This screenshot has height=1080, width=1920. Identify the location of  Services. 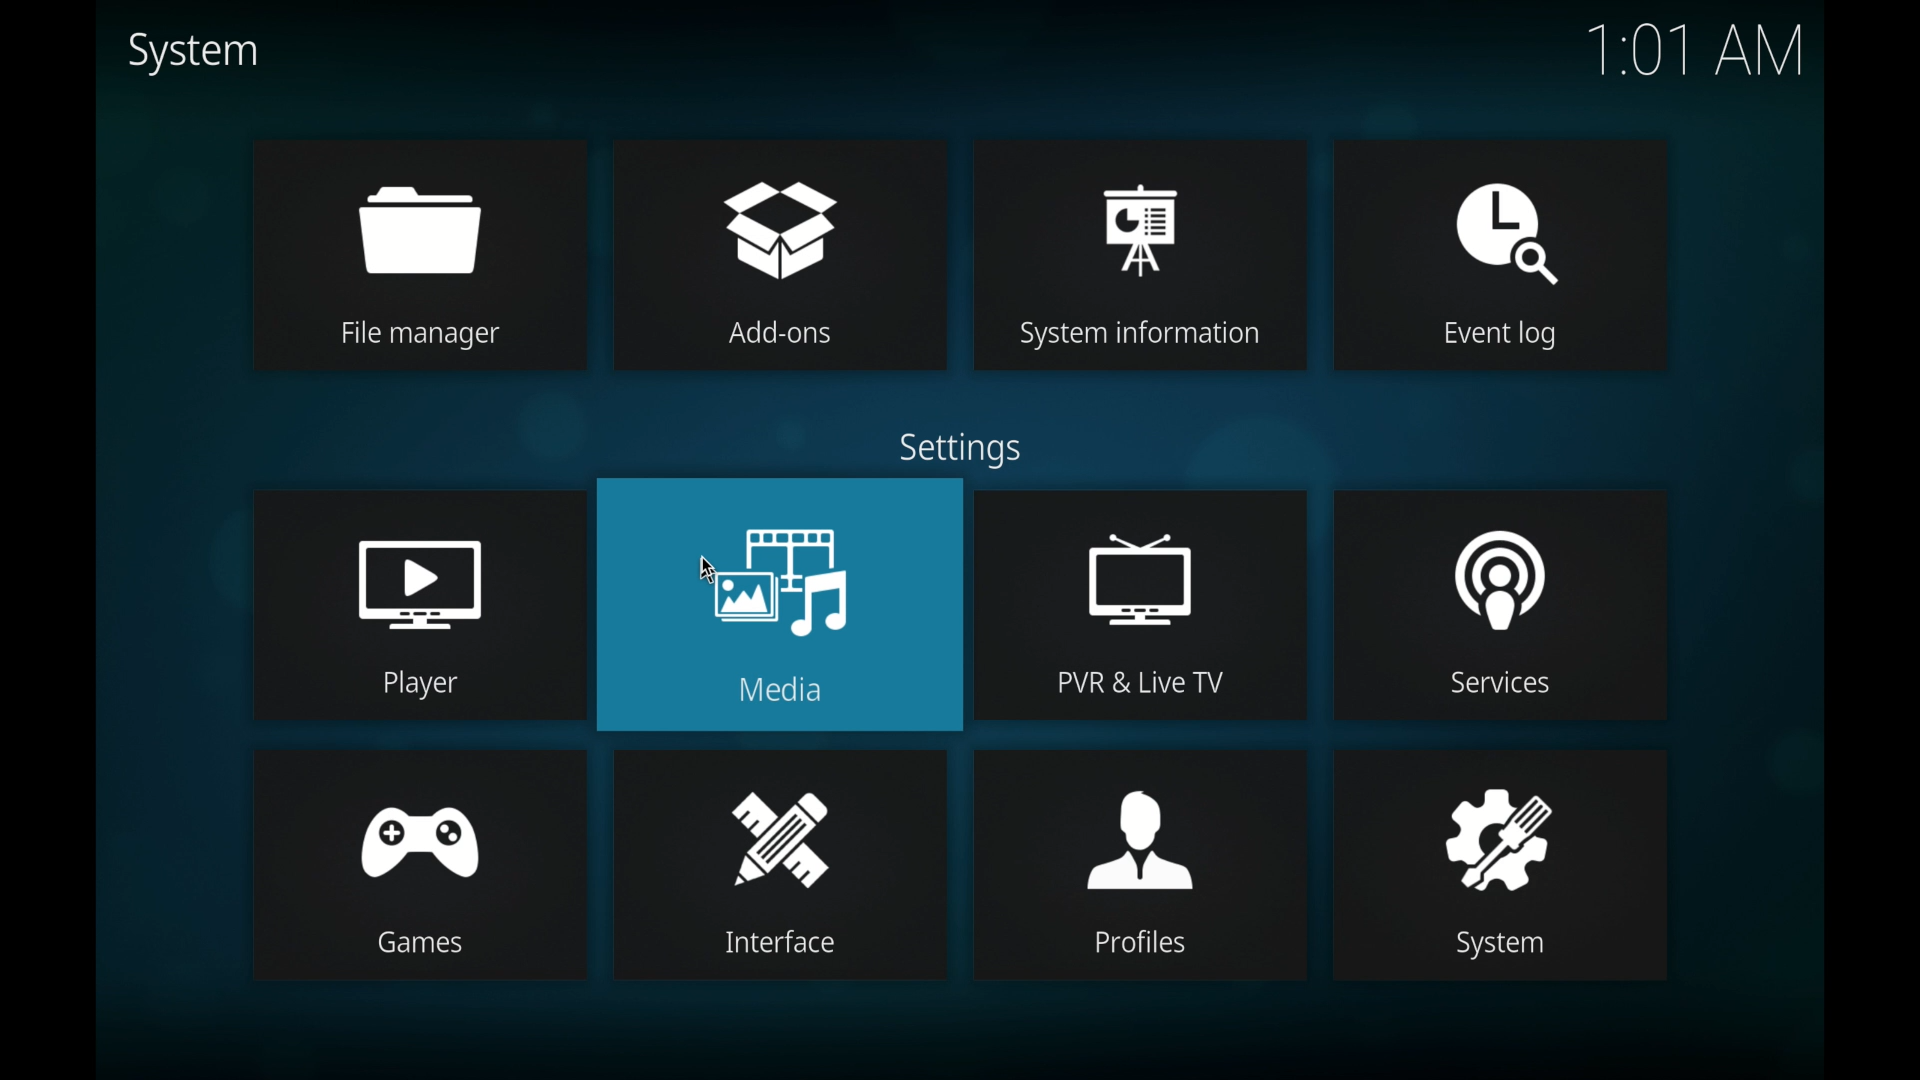
(1495, 684).